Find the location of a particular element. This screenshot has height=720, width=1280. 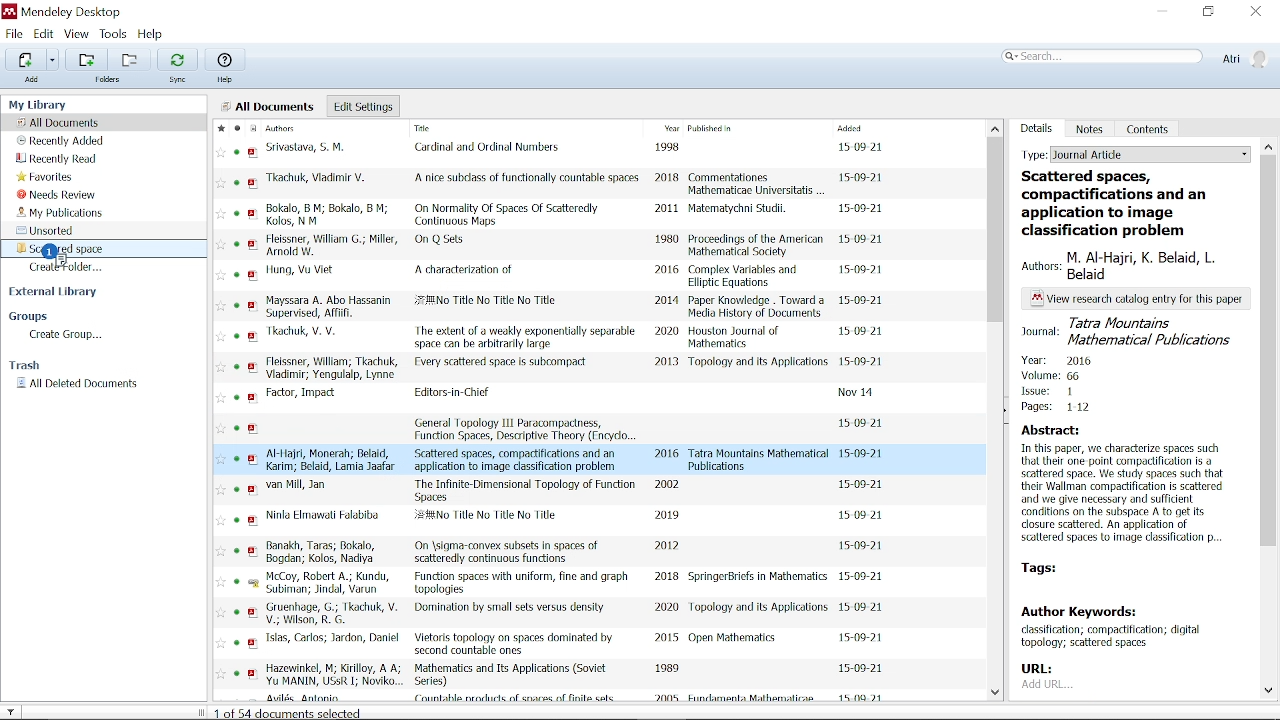

text is located at coordinates (1137, 299).